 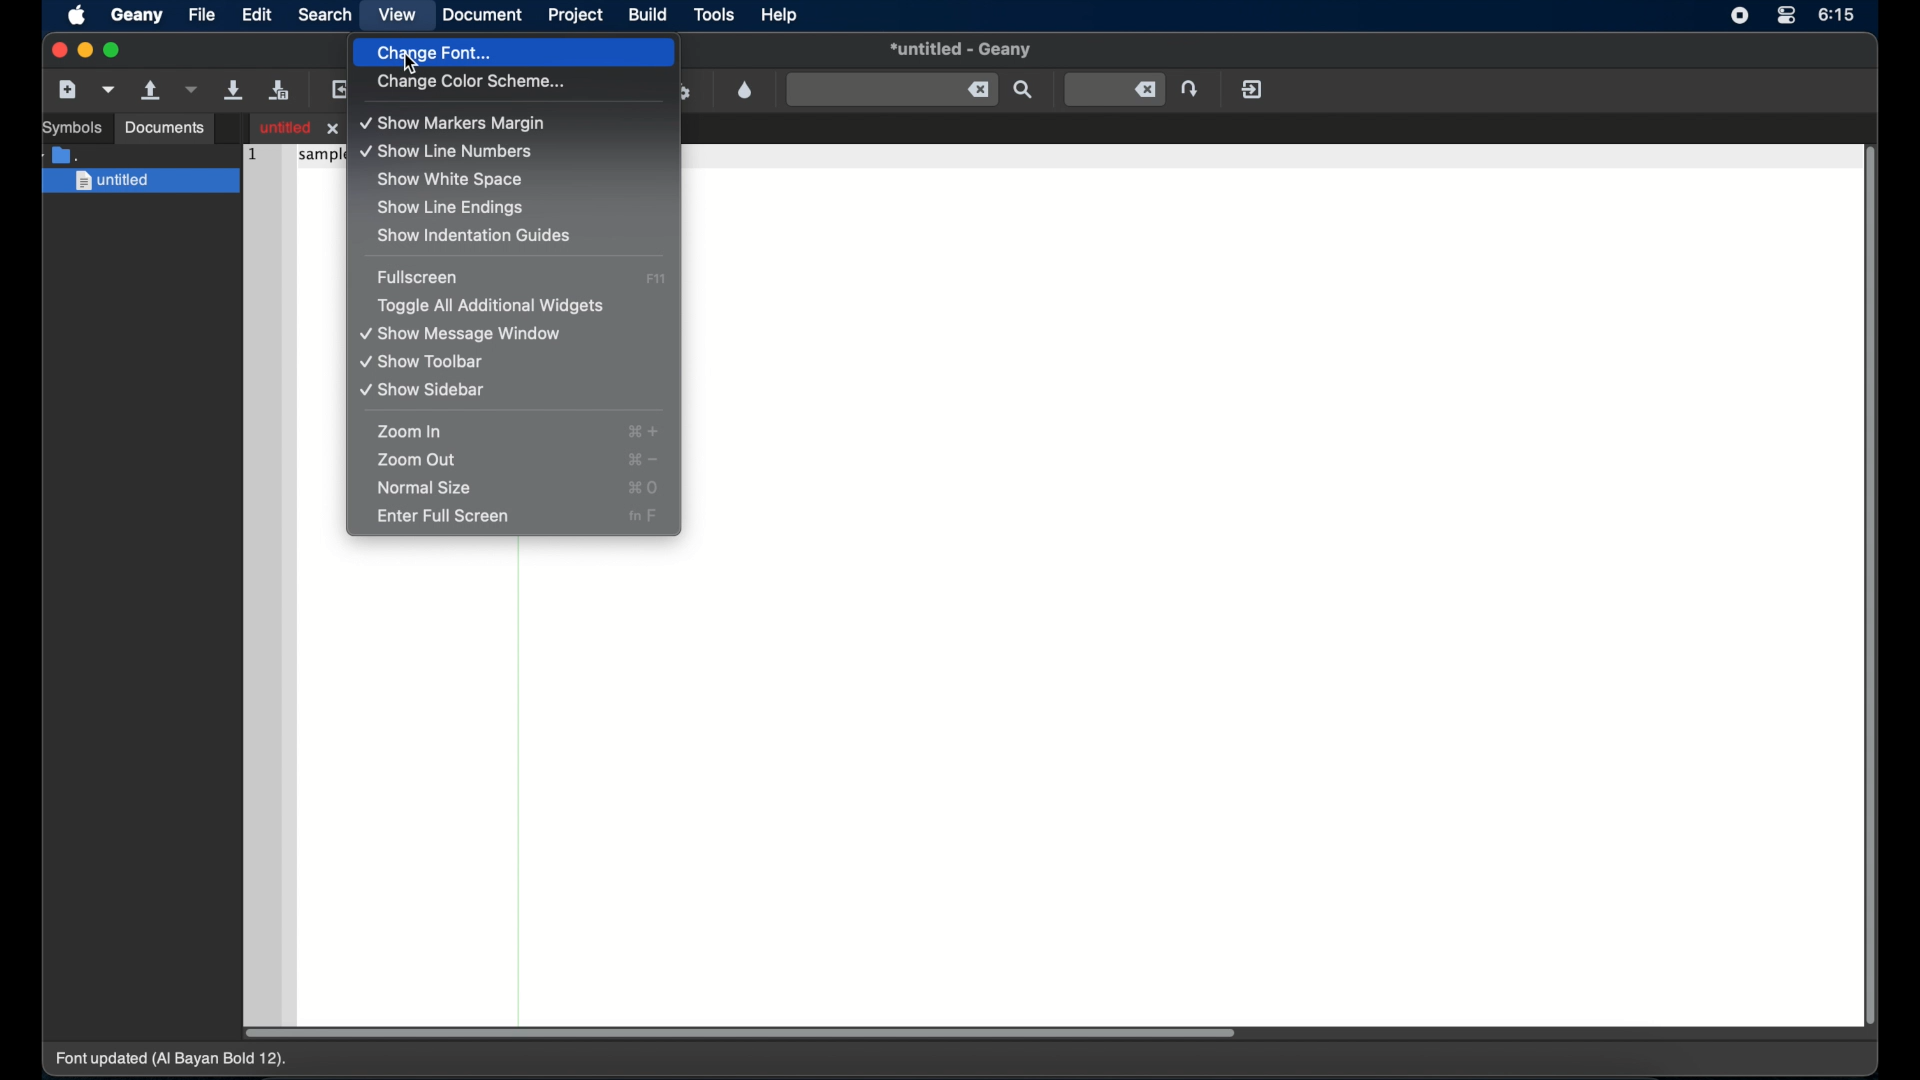 I want to click on show indentation guides, so click(x=474, y=236).